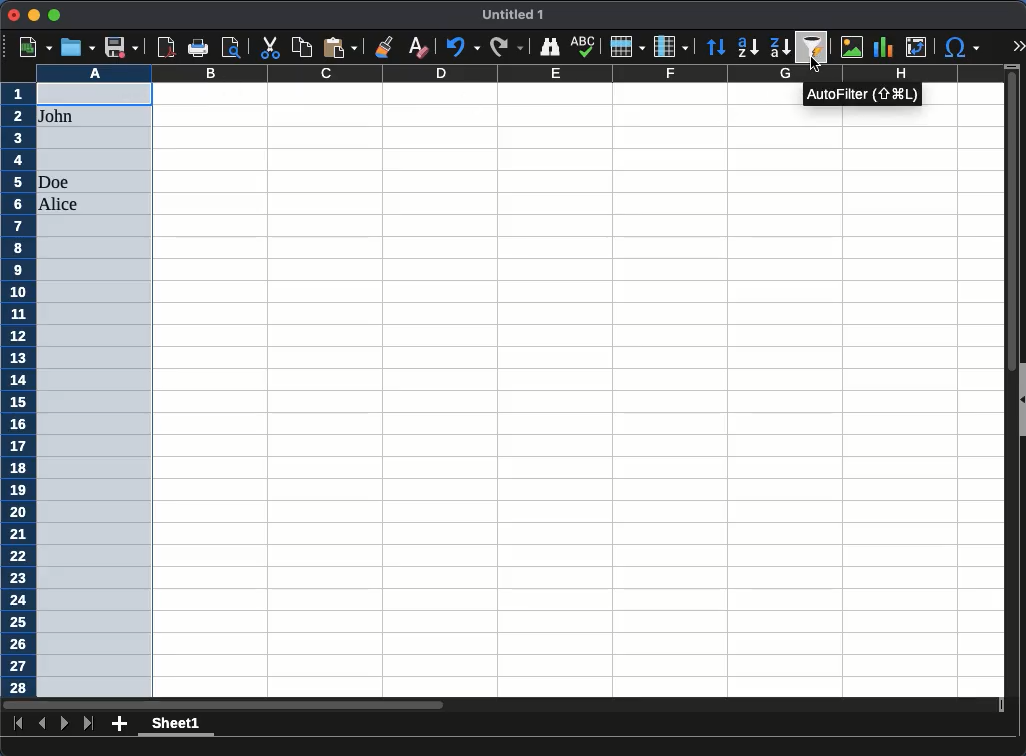  Describe the element at coordinates (748, 48) in the screenshot. I see `ascending` at that location.